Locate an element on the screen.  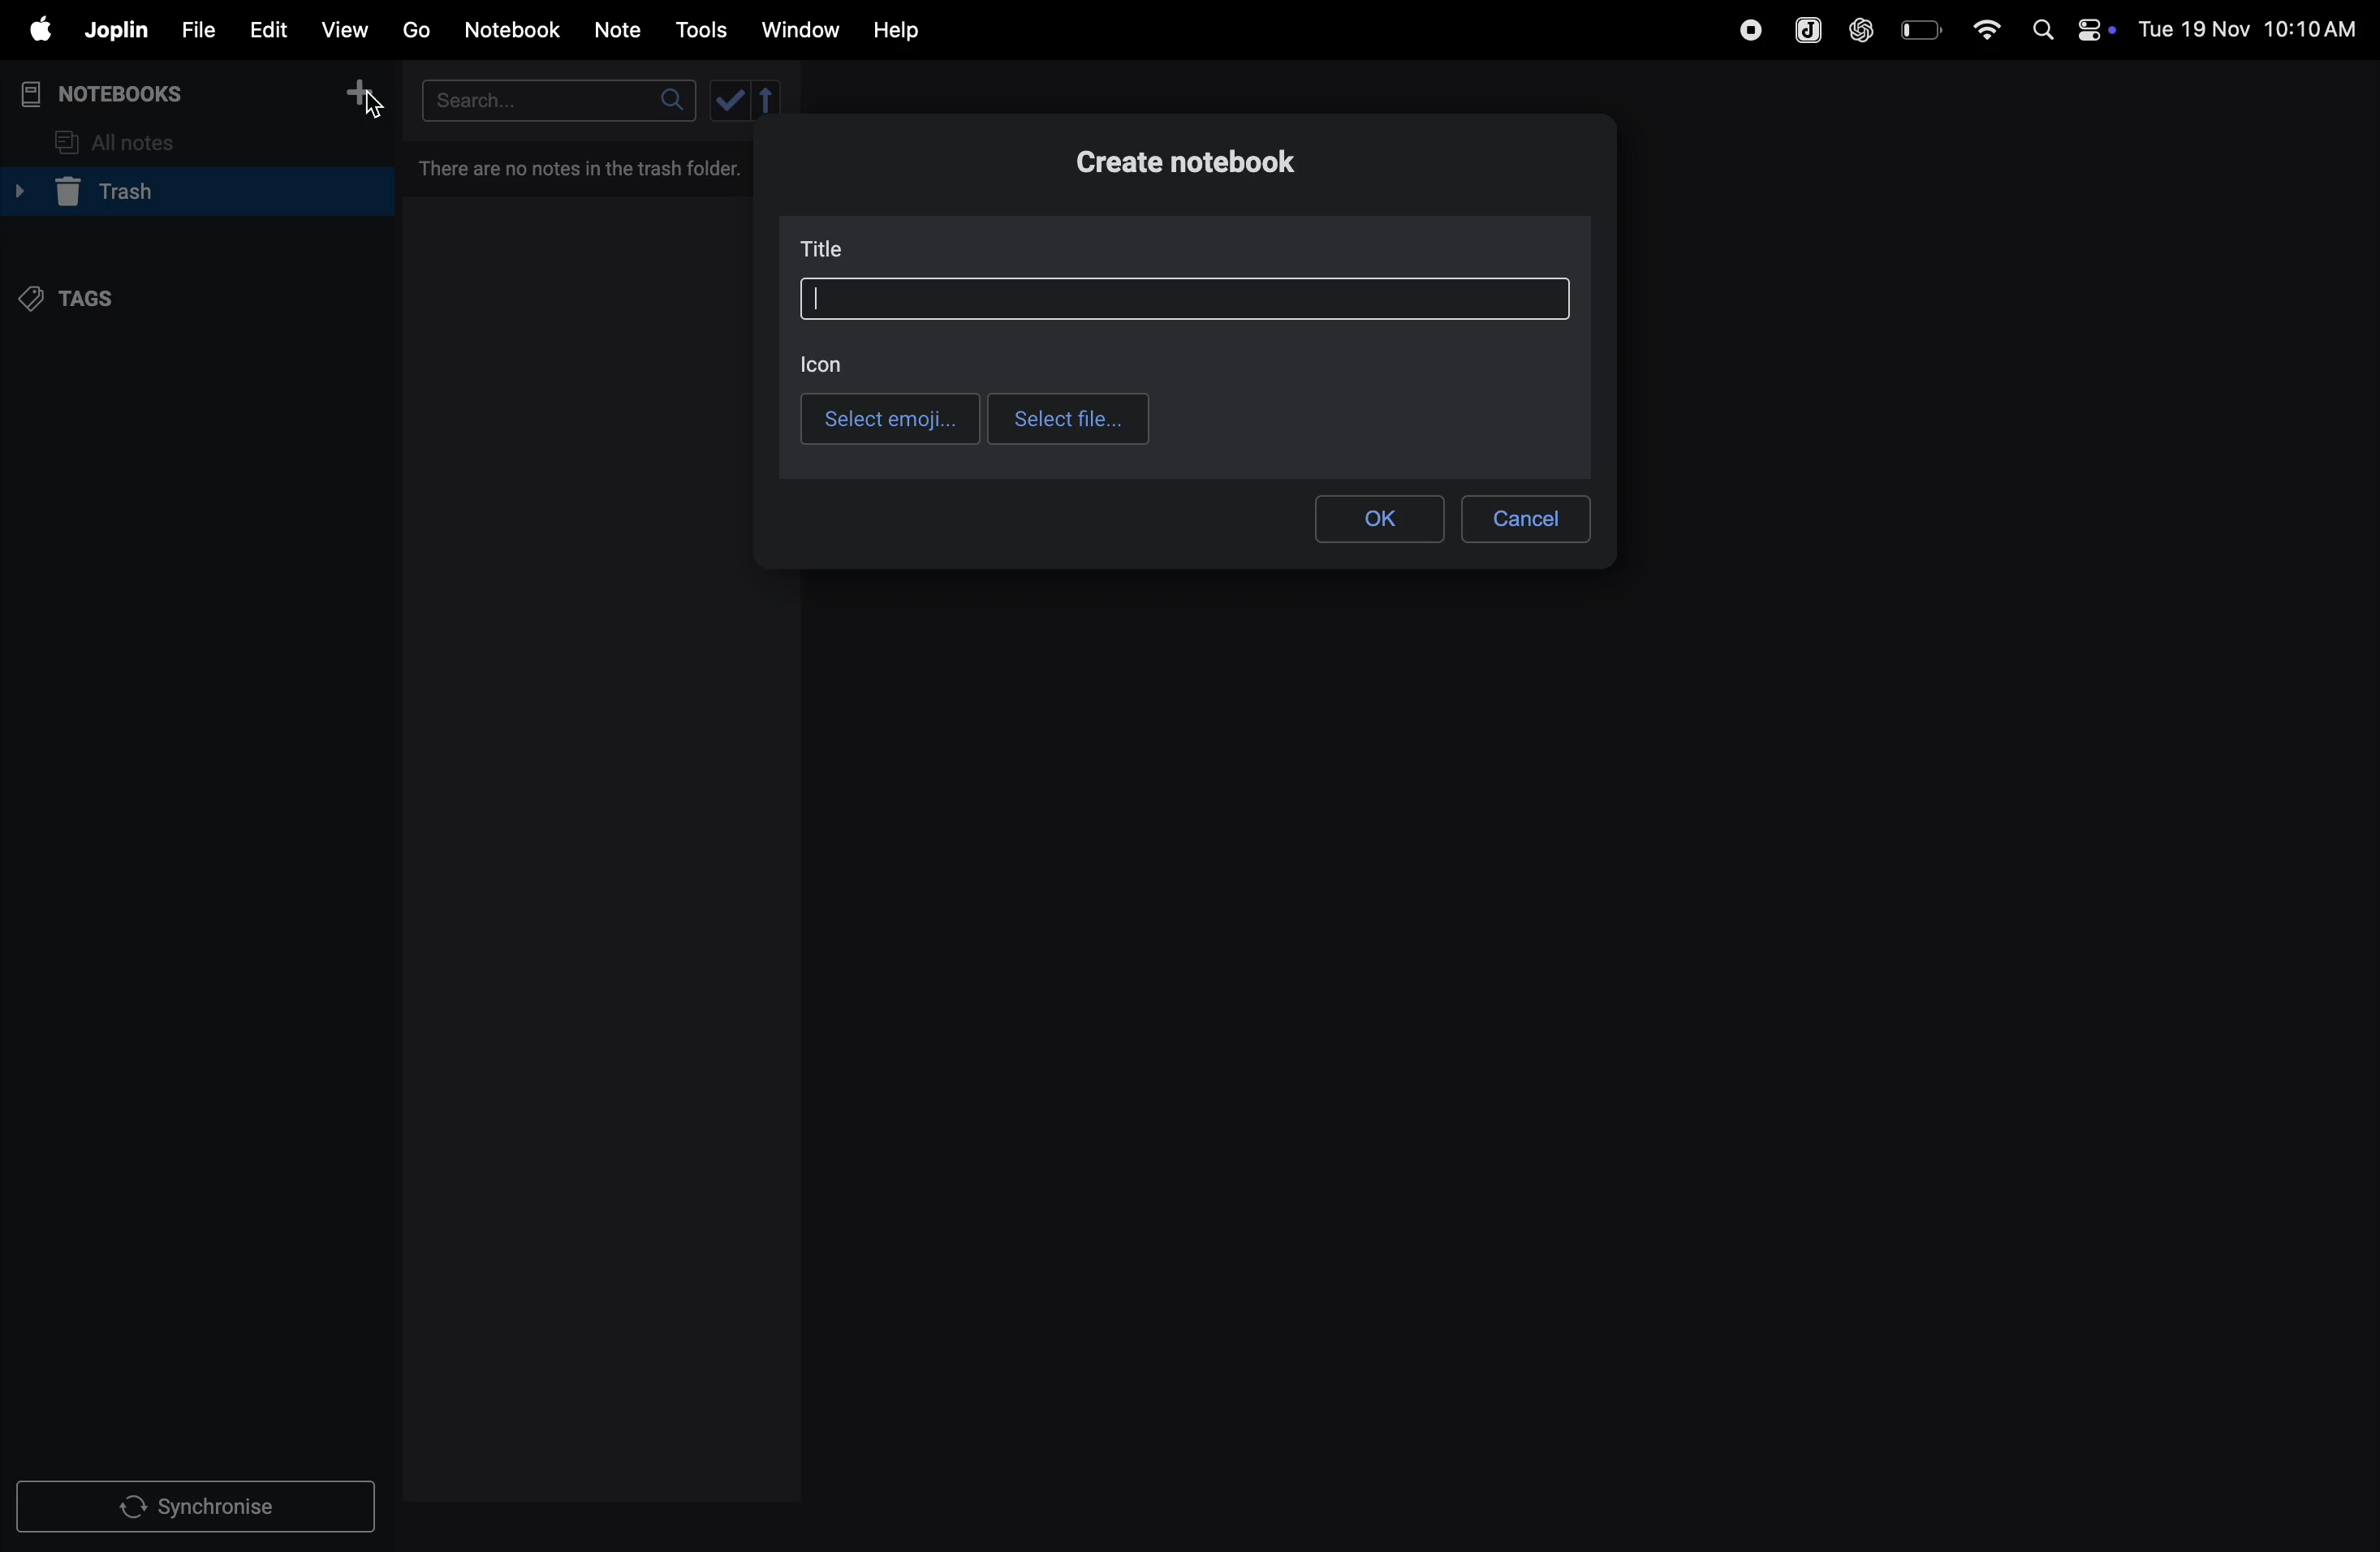
help is located at coordinates (902, 29).